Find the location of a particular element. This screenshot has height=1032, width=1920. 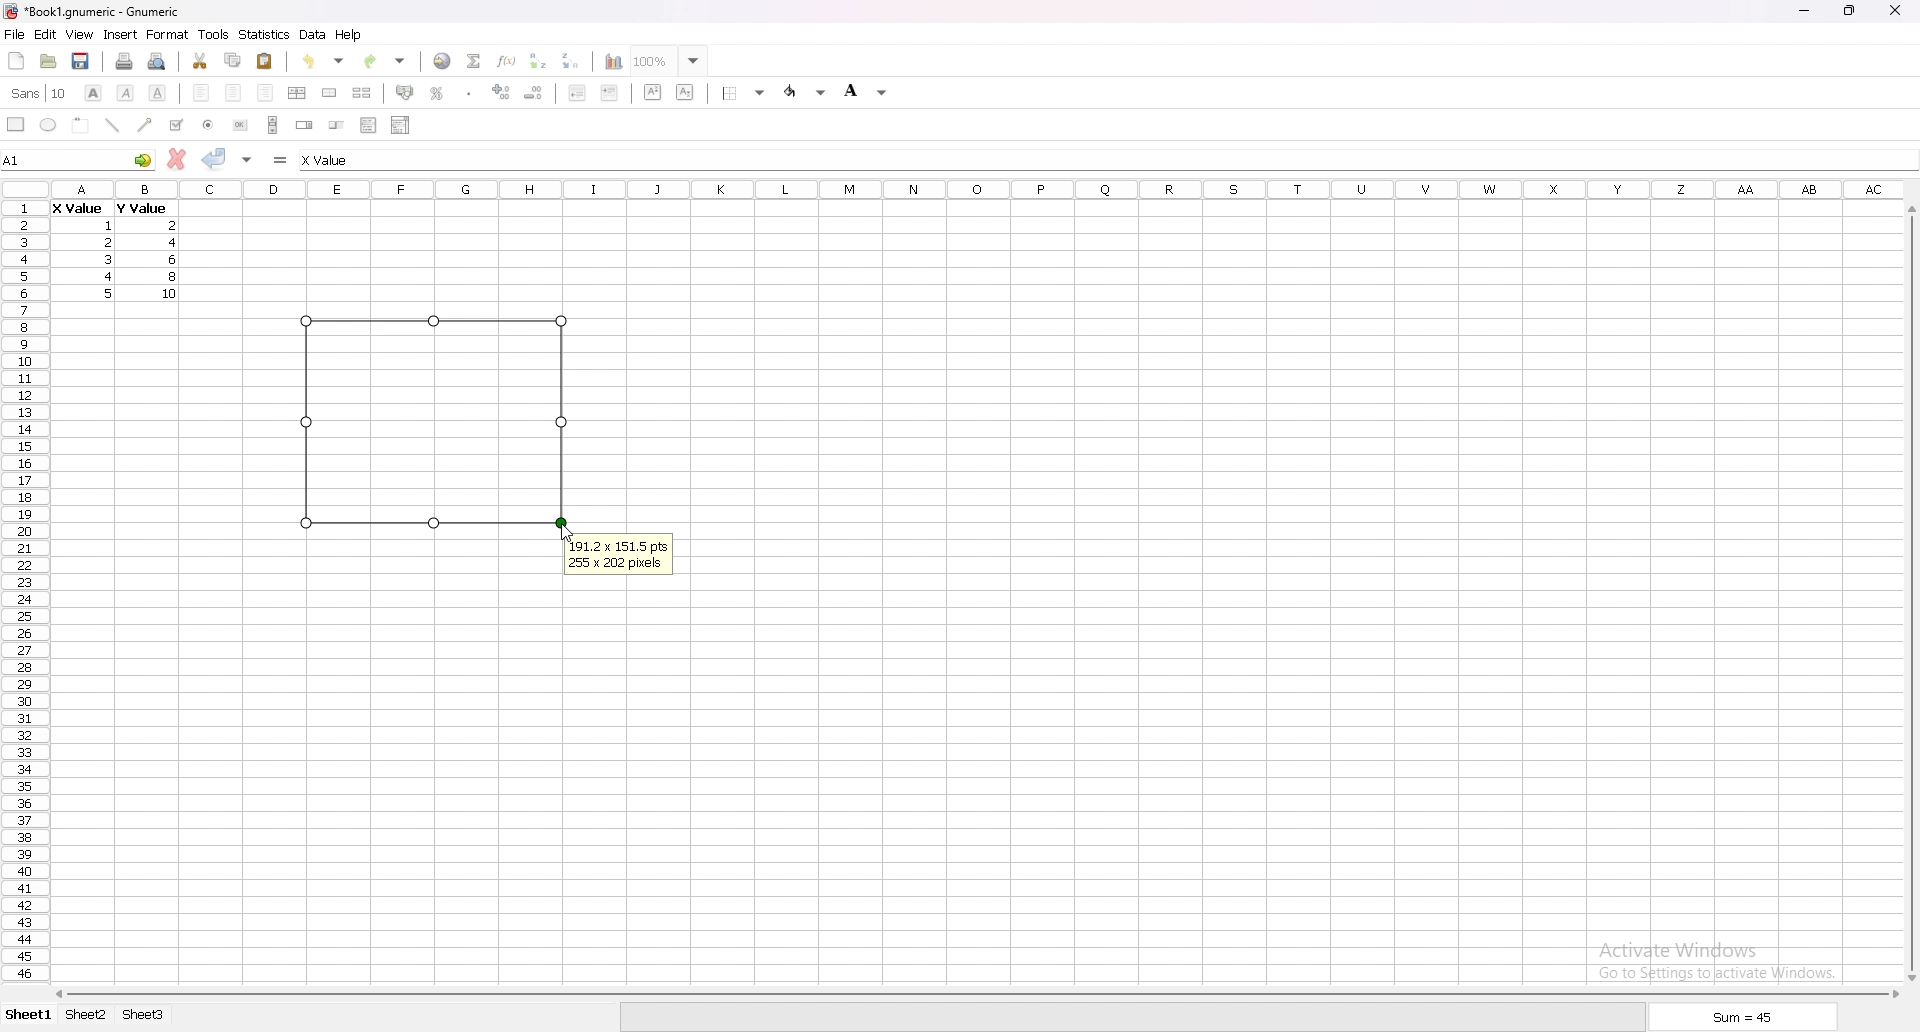

value is located at coordinates (171, 293).